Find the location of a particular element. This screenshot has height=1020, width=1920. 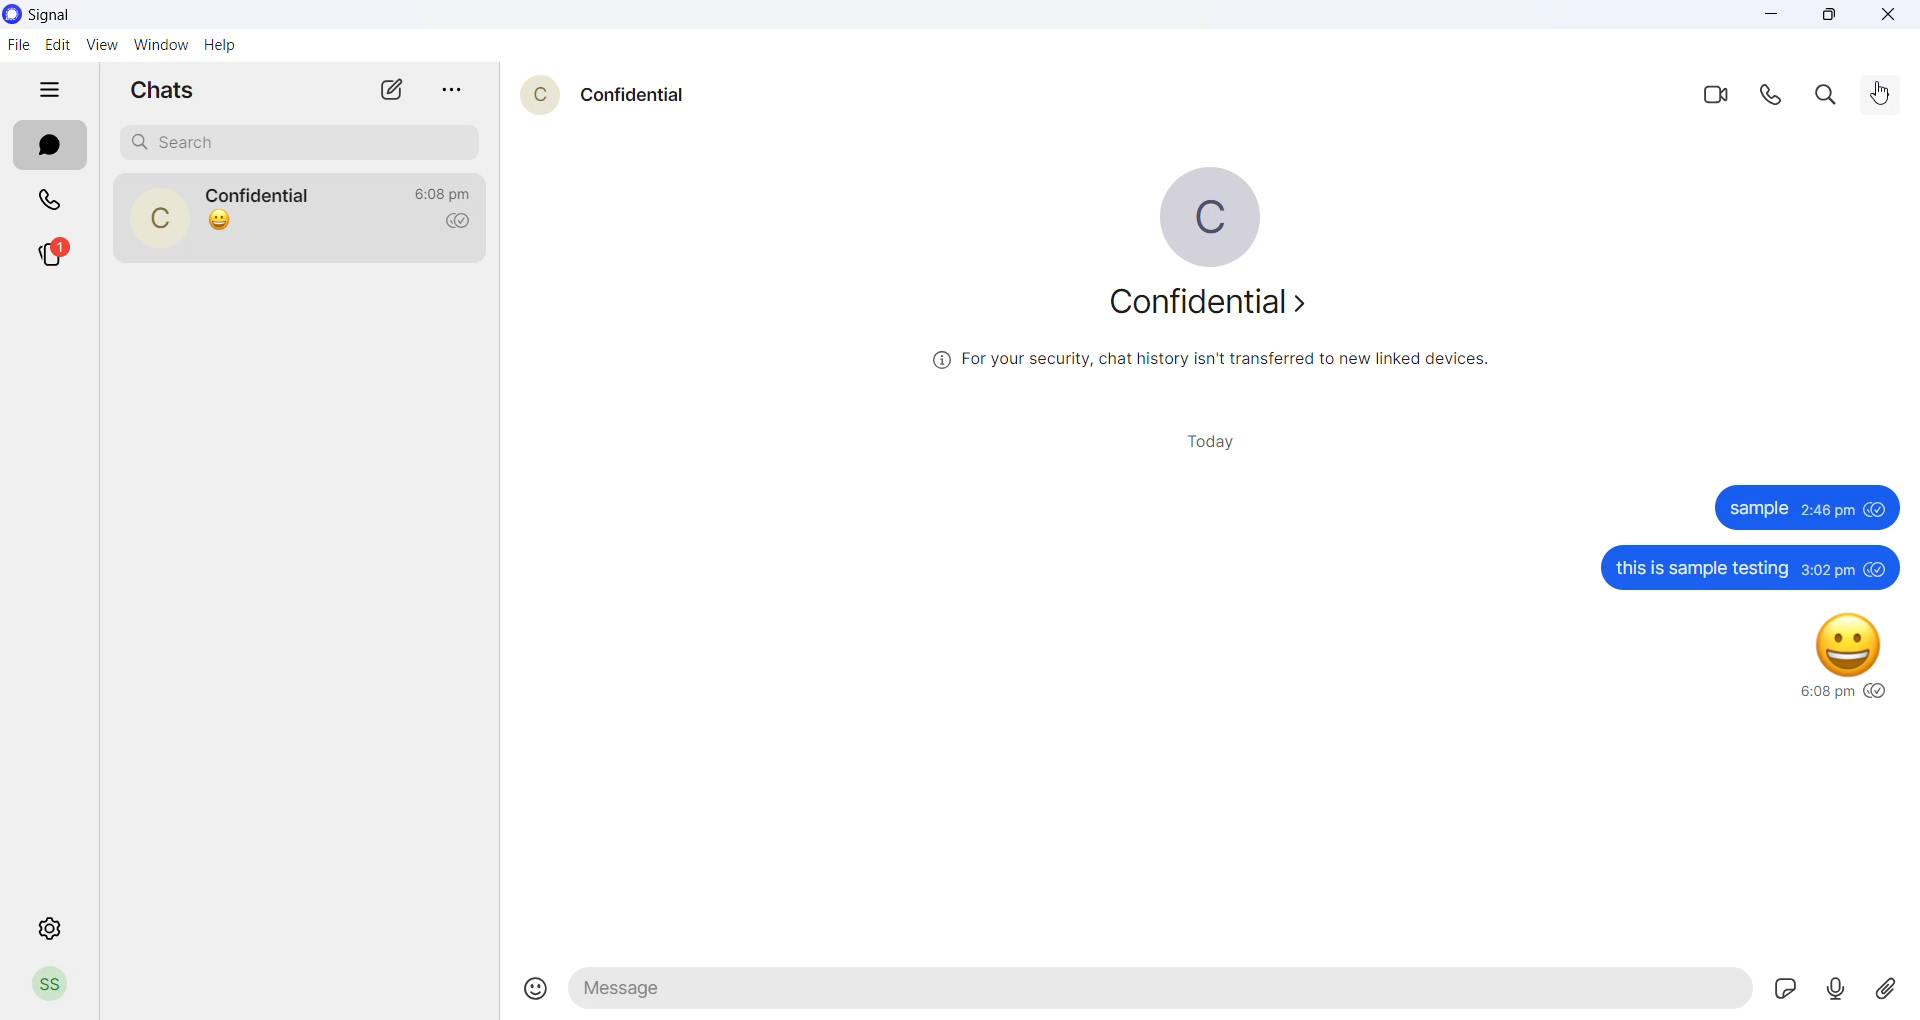

more options is located at coordinates (452, 92).